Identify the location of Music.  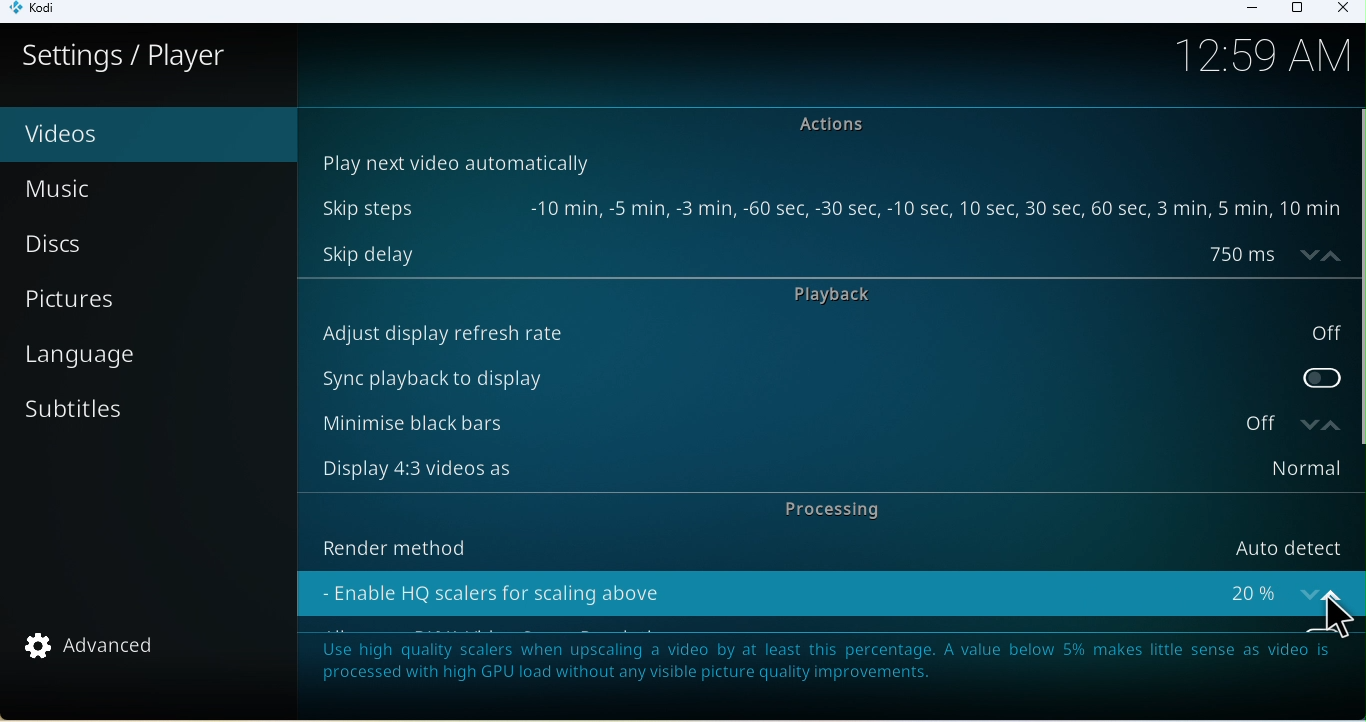
(106, 187).